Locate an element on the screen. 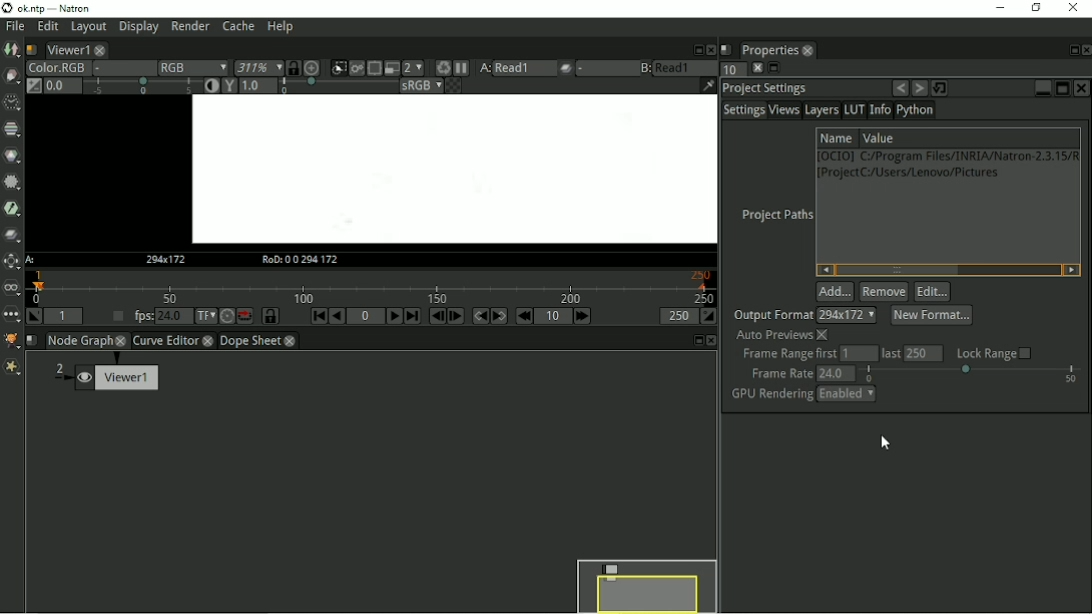  Render is located at coordinates (190, 25).